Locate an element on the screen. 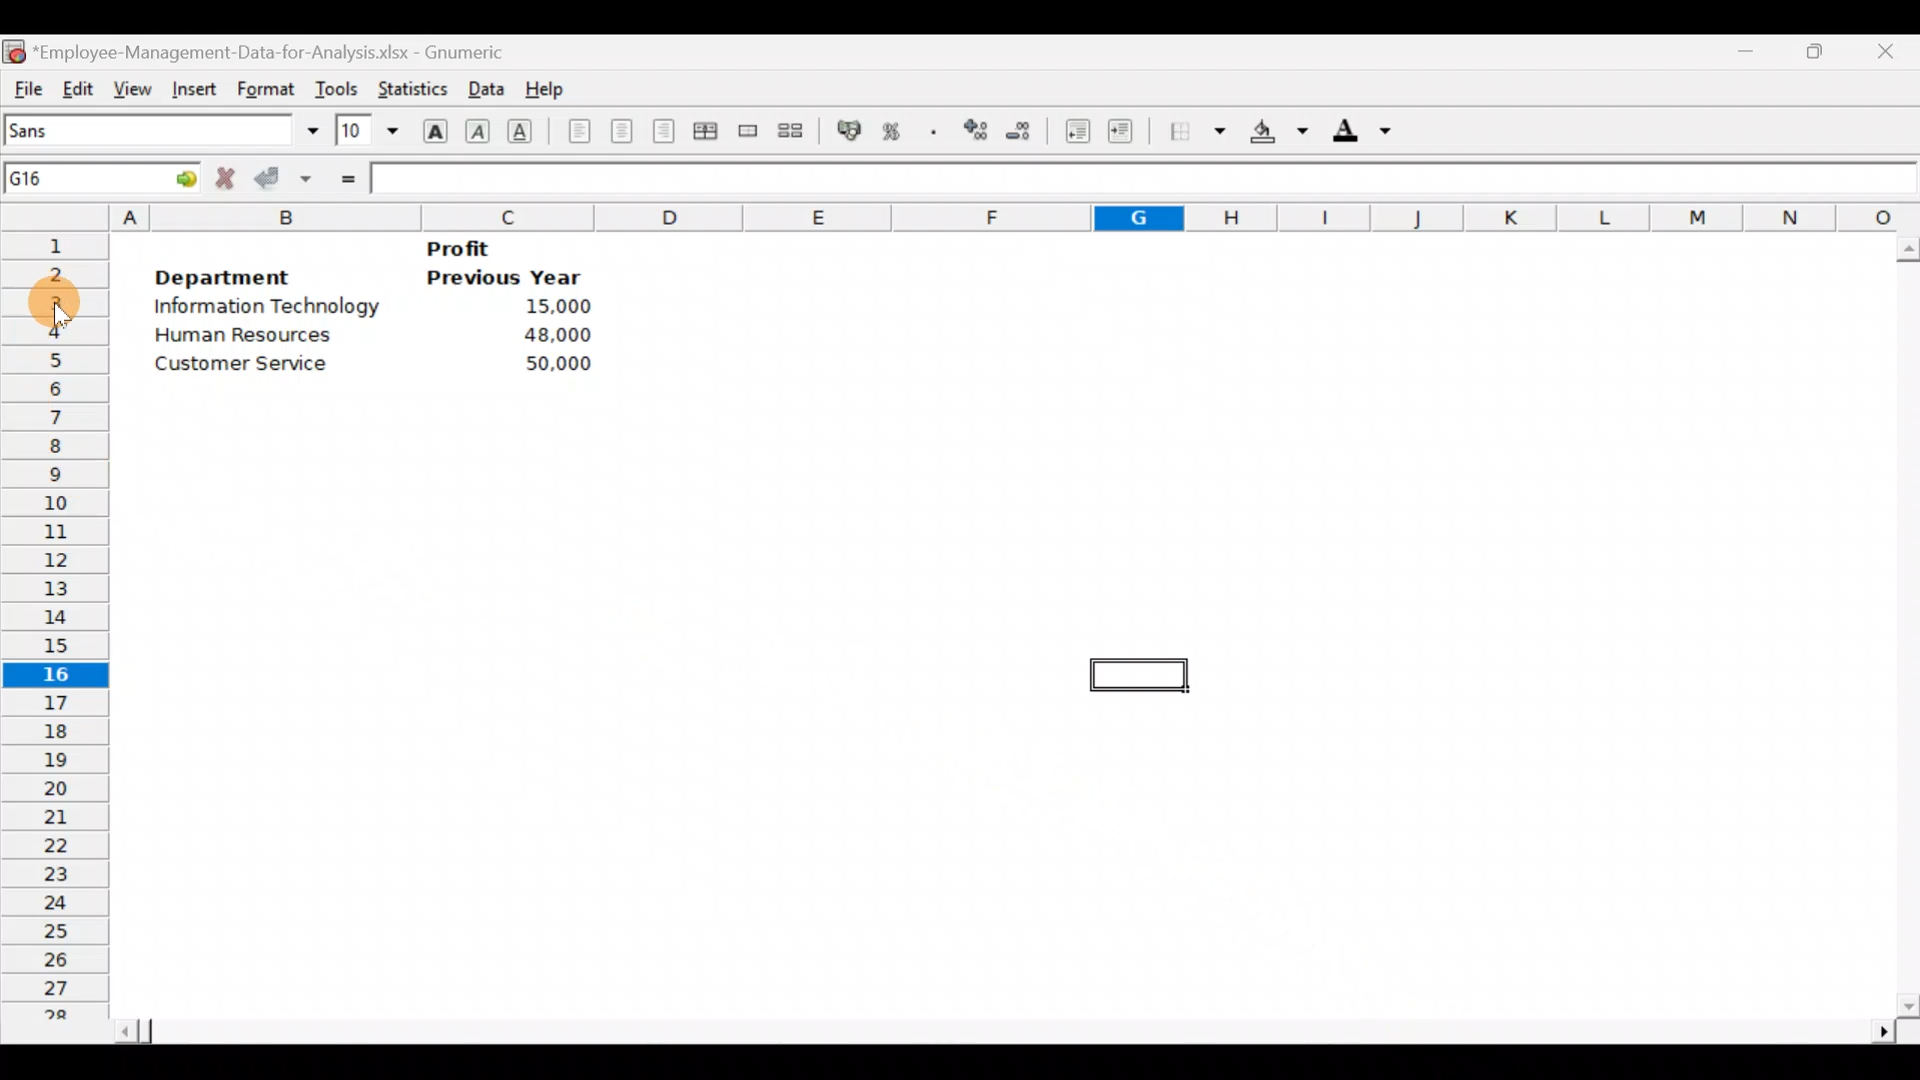  Information Technology is located at coordinates (275, 304).